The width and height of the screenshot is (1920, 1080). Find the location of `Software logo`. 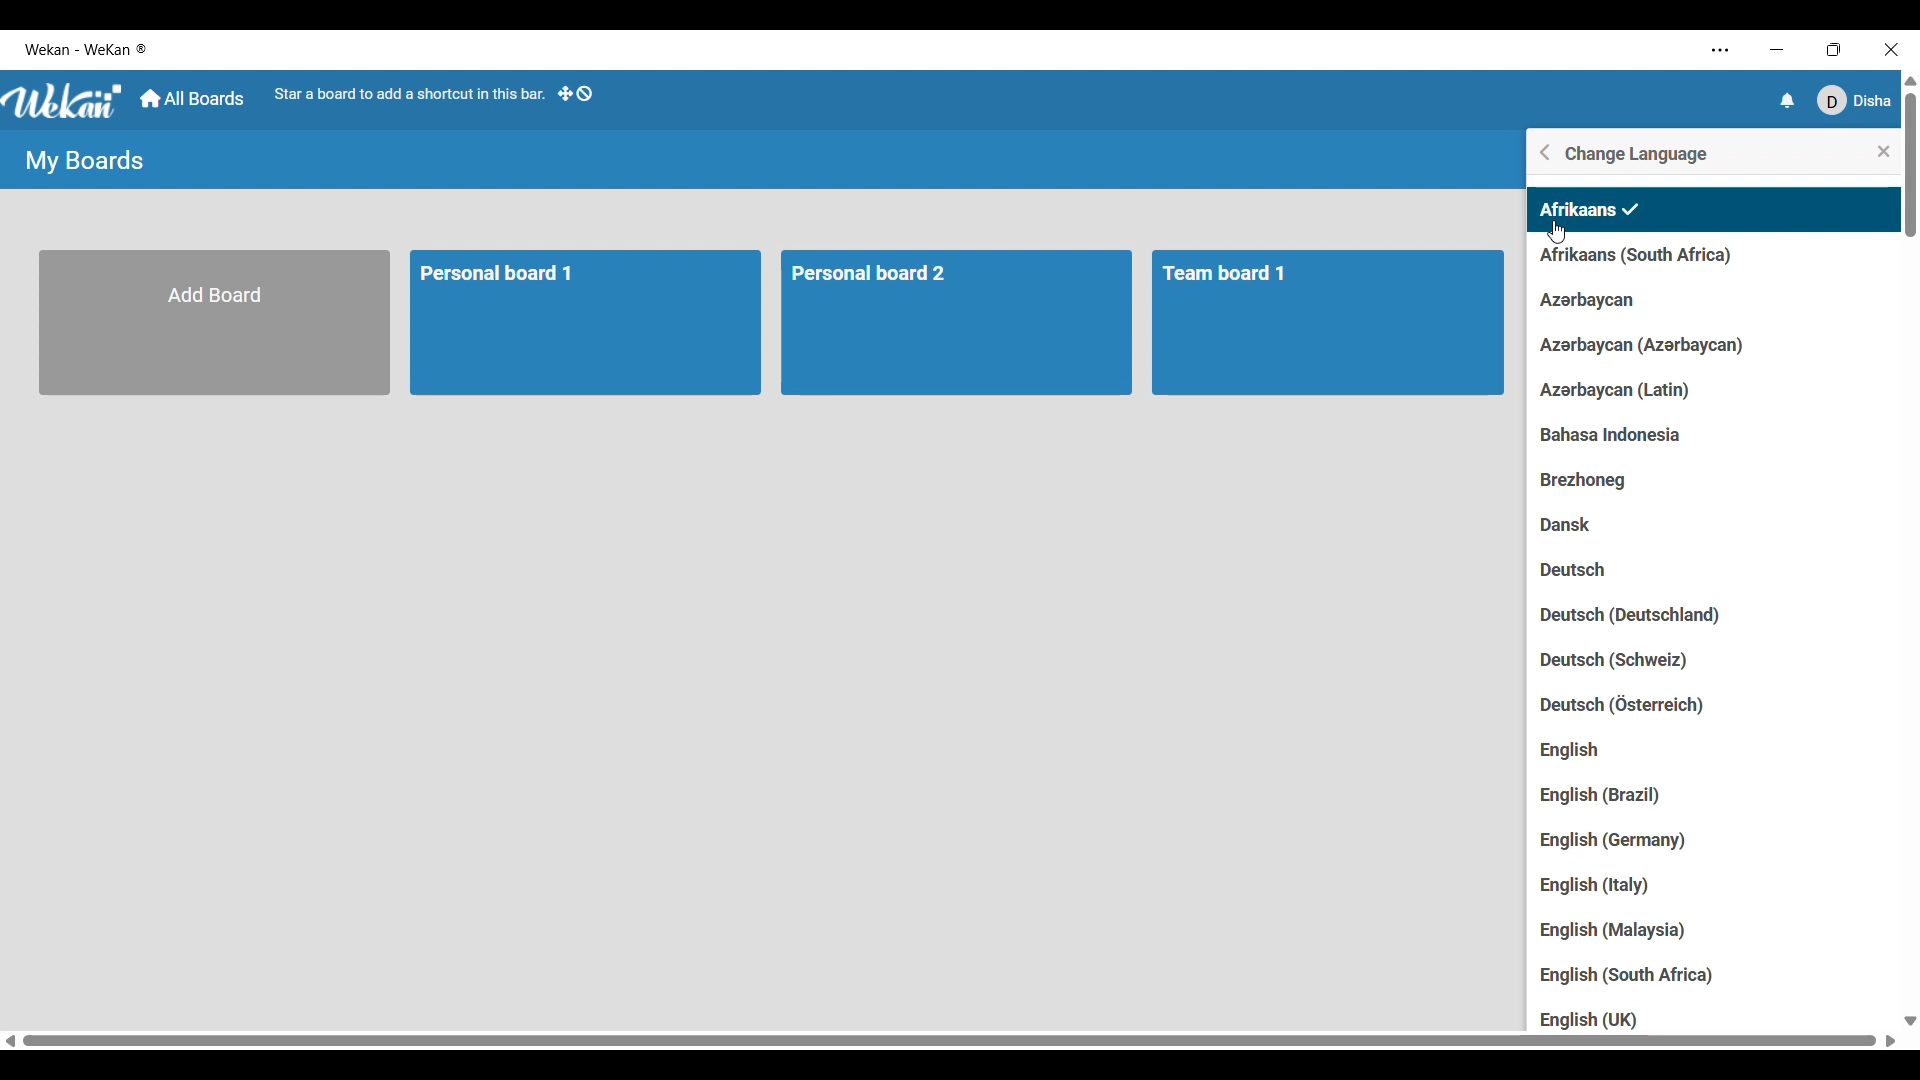

Software logo is located at coordinates (64, 102).